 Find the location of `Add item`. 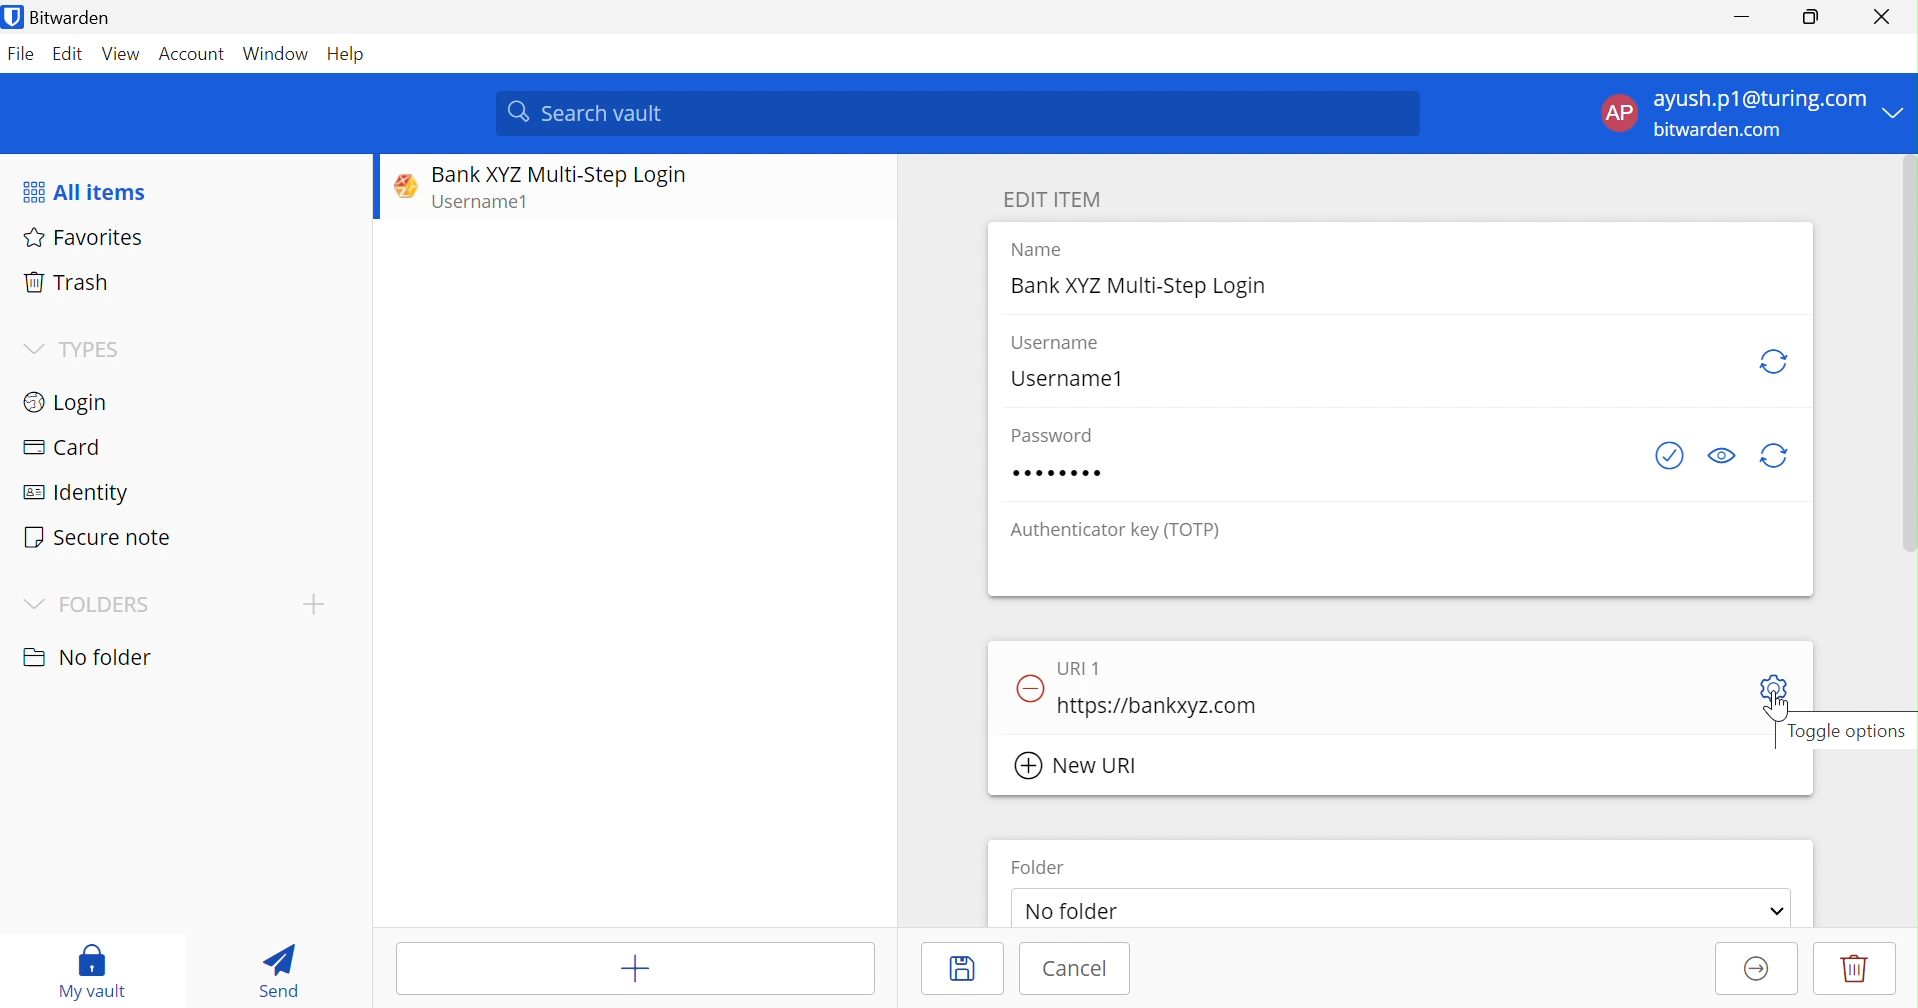

Add item is located at coordinates (635, 969).